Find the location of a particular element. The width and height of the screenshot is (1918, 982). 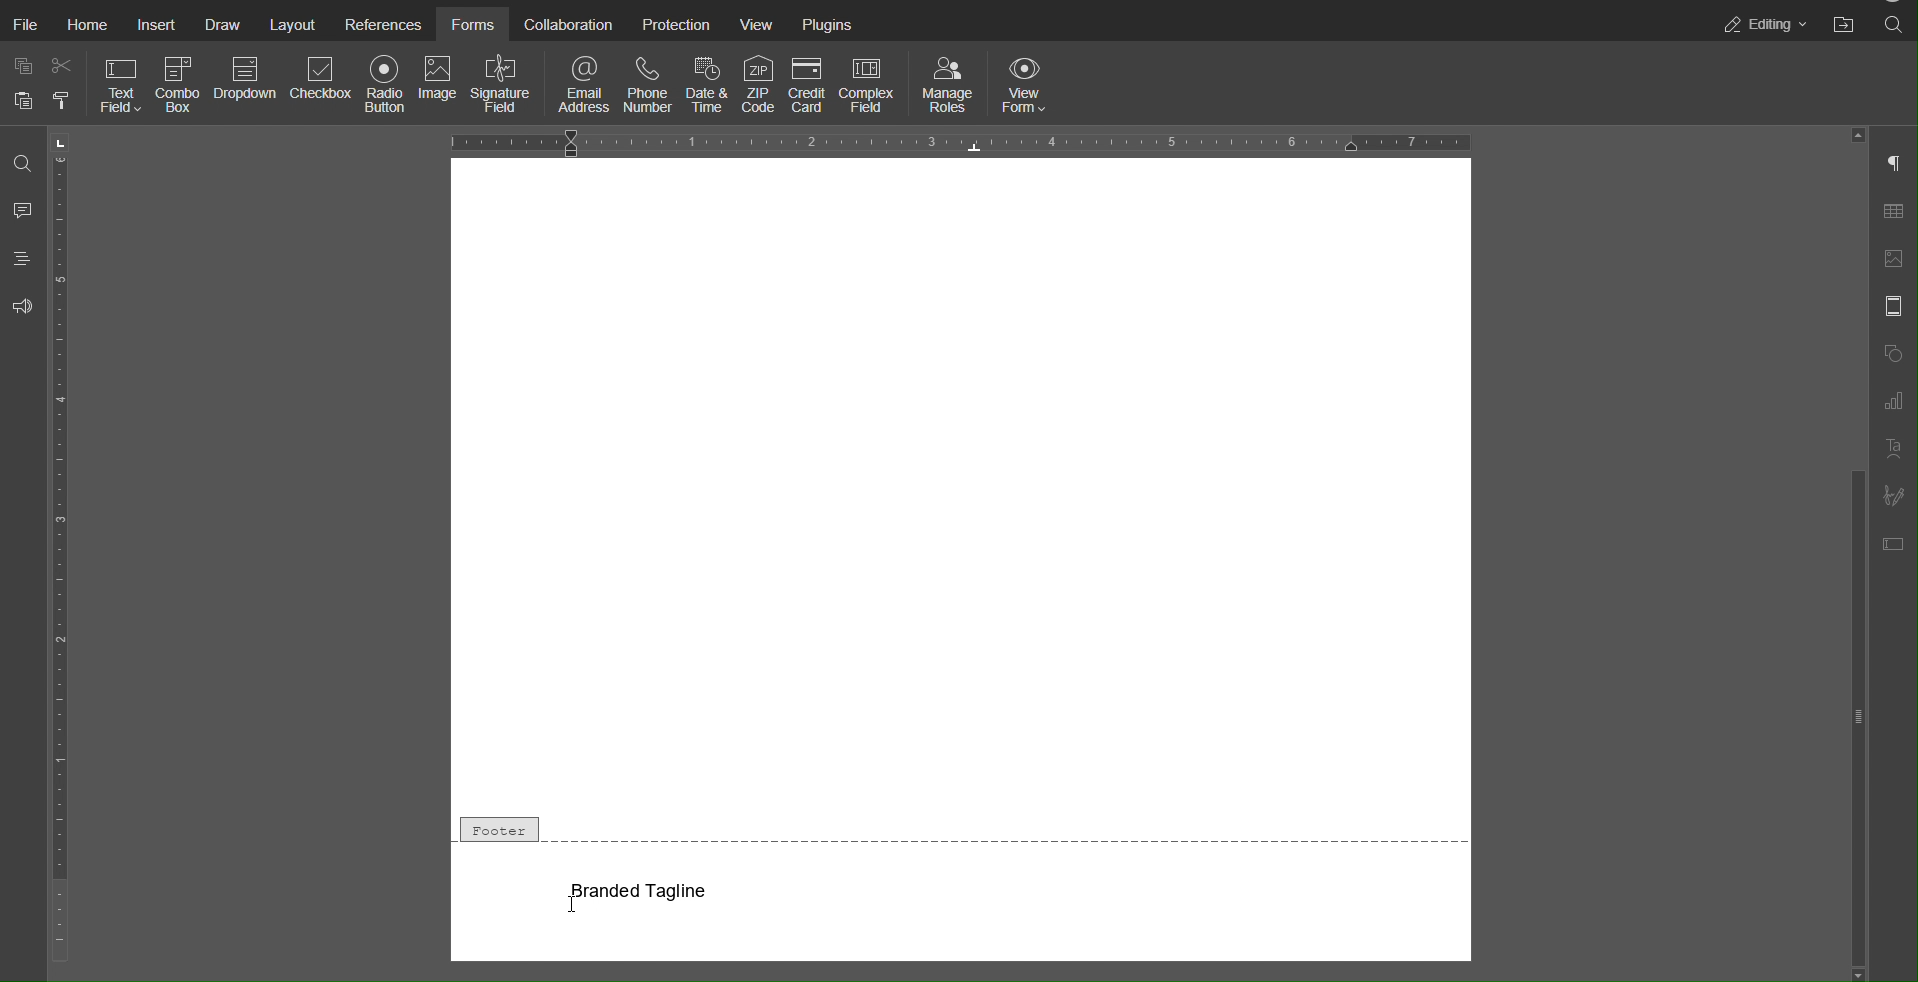

Protection is located at coordinates (674, 23).